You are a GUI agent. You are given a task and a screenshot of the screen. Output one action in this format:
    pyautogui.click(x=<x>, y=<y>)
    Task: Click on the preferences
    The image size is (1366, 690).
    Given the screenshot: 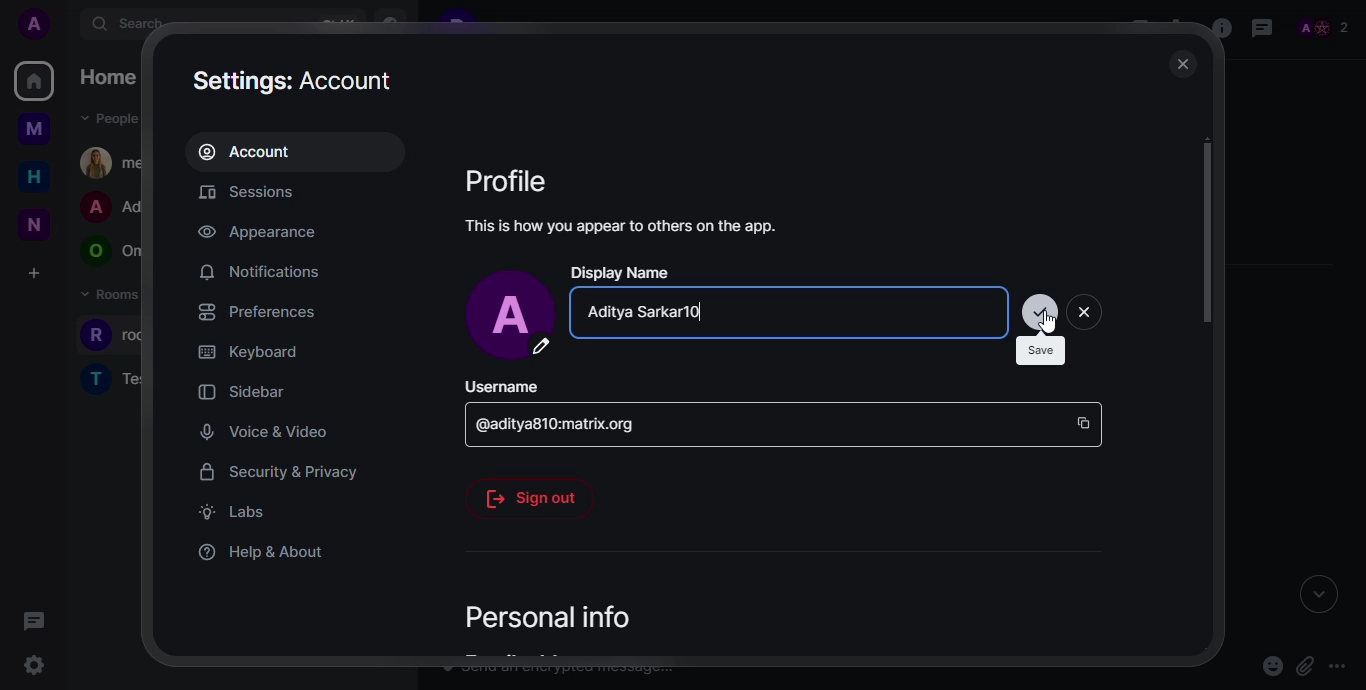 What is the action you would take?
    pyautogui.click(x=257, y=311)
    